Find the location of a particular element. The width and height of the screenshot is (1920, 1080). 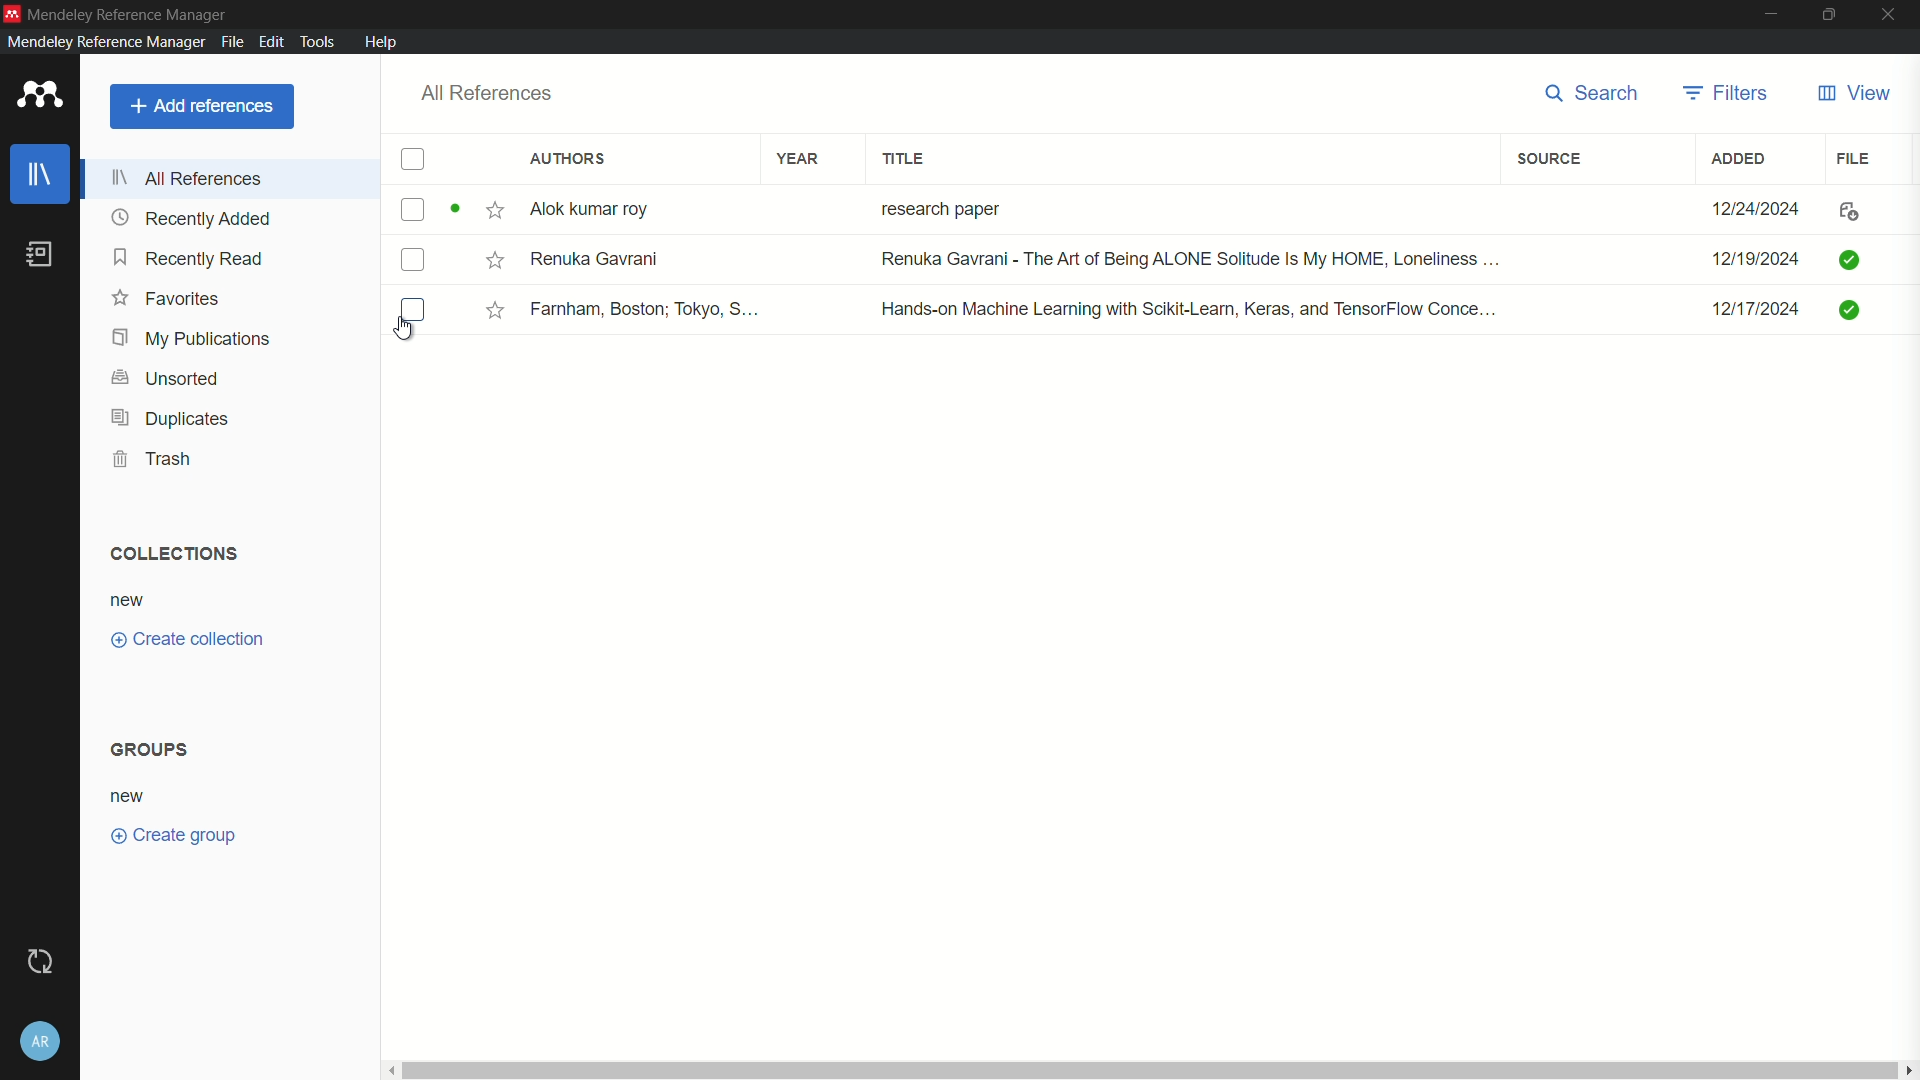

file is located at coordinates (1856, 158).